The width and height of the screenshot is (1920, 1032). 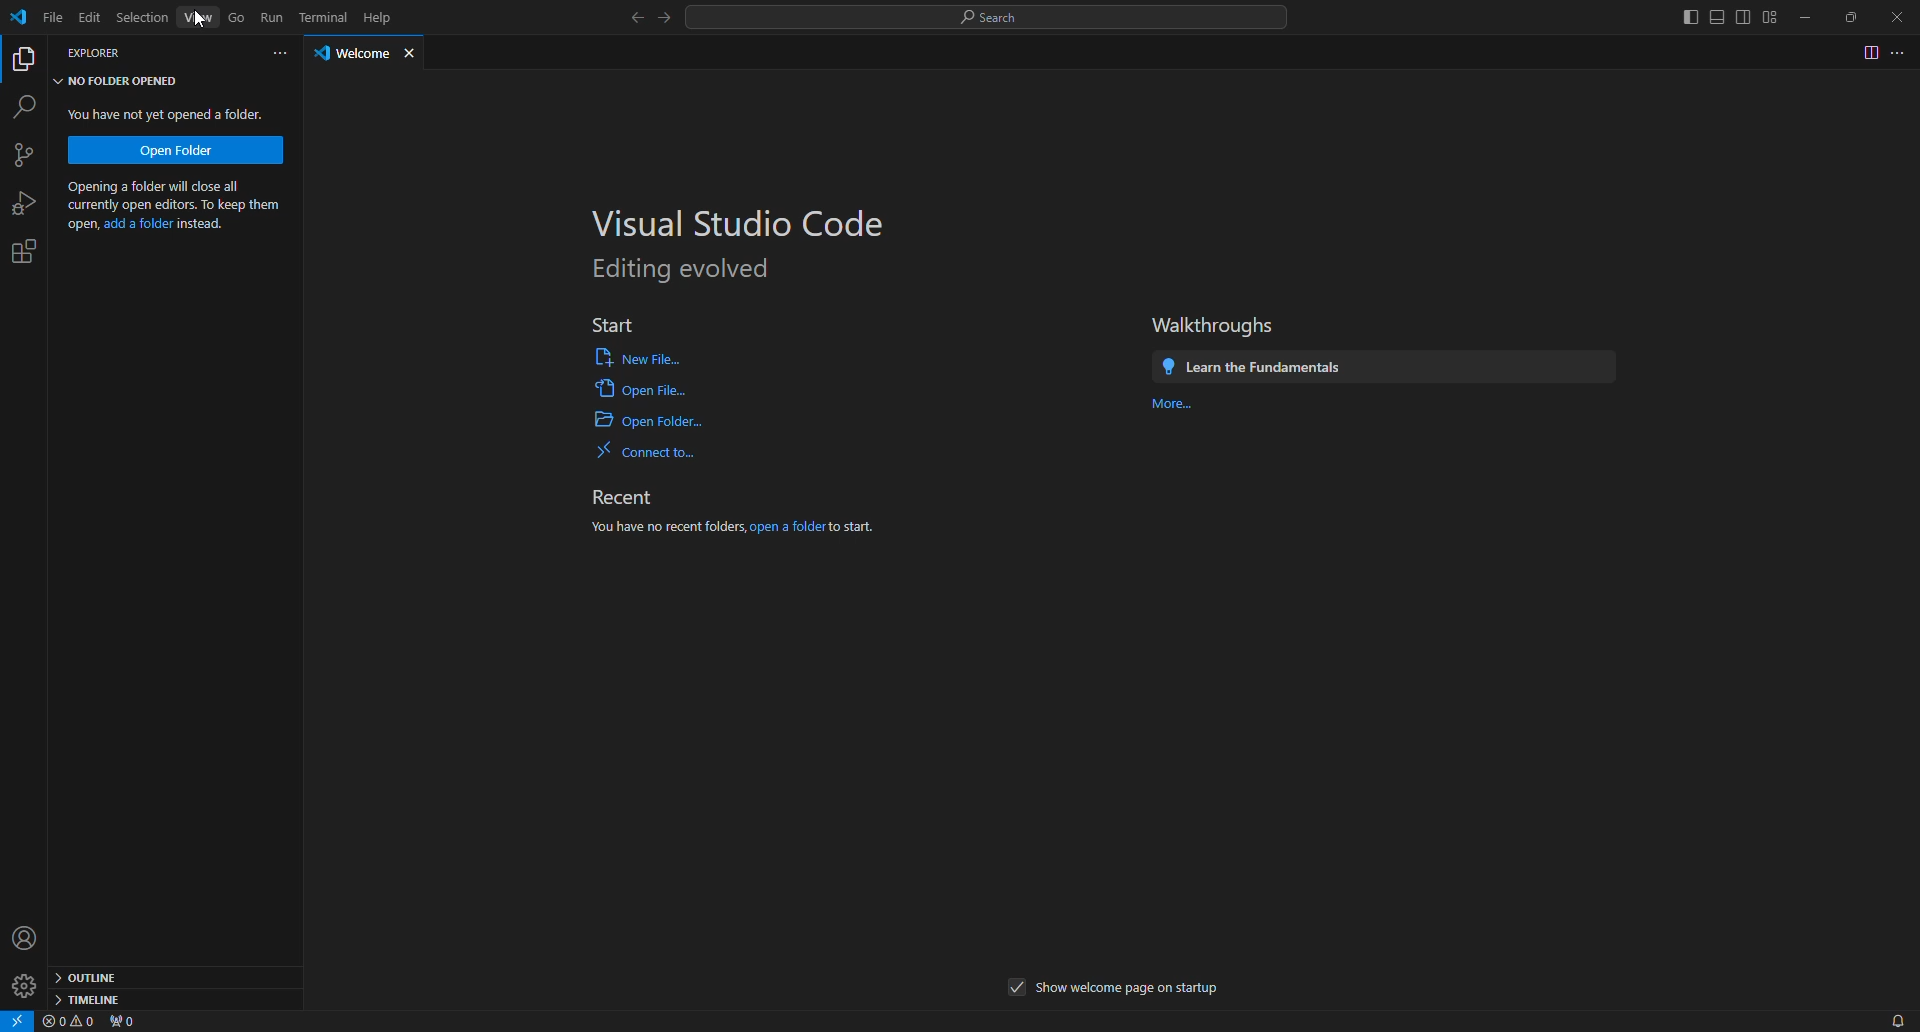 What do you see at coordinates (1215, 324) in the screenshot?
I see `Walkthroughs` at bounding box center [1215, 324].